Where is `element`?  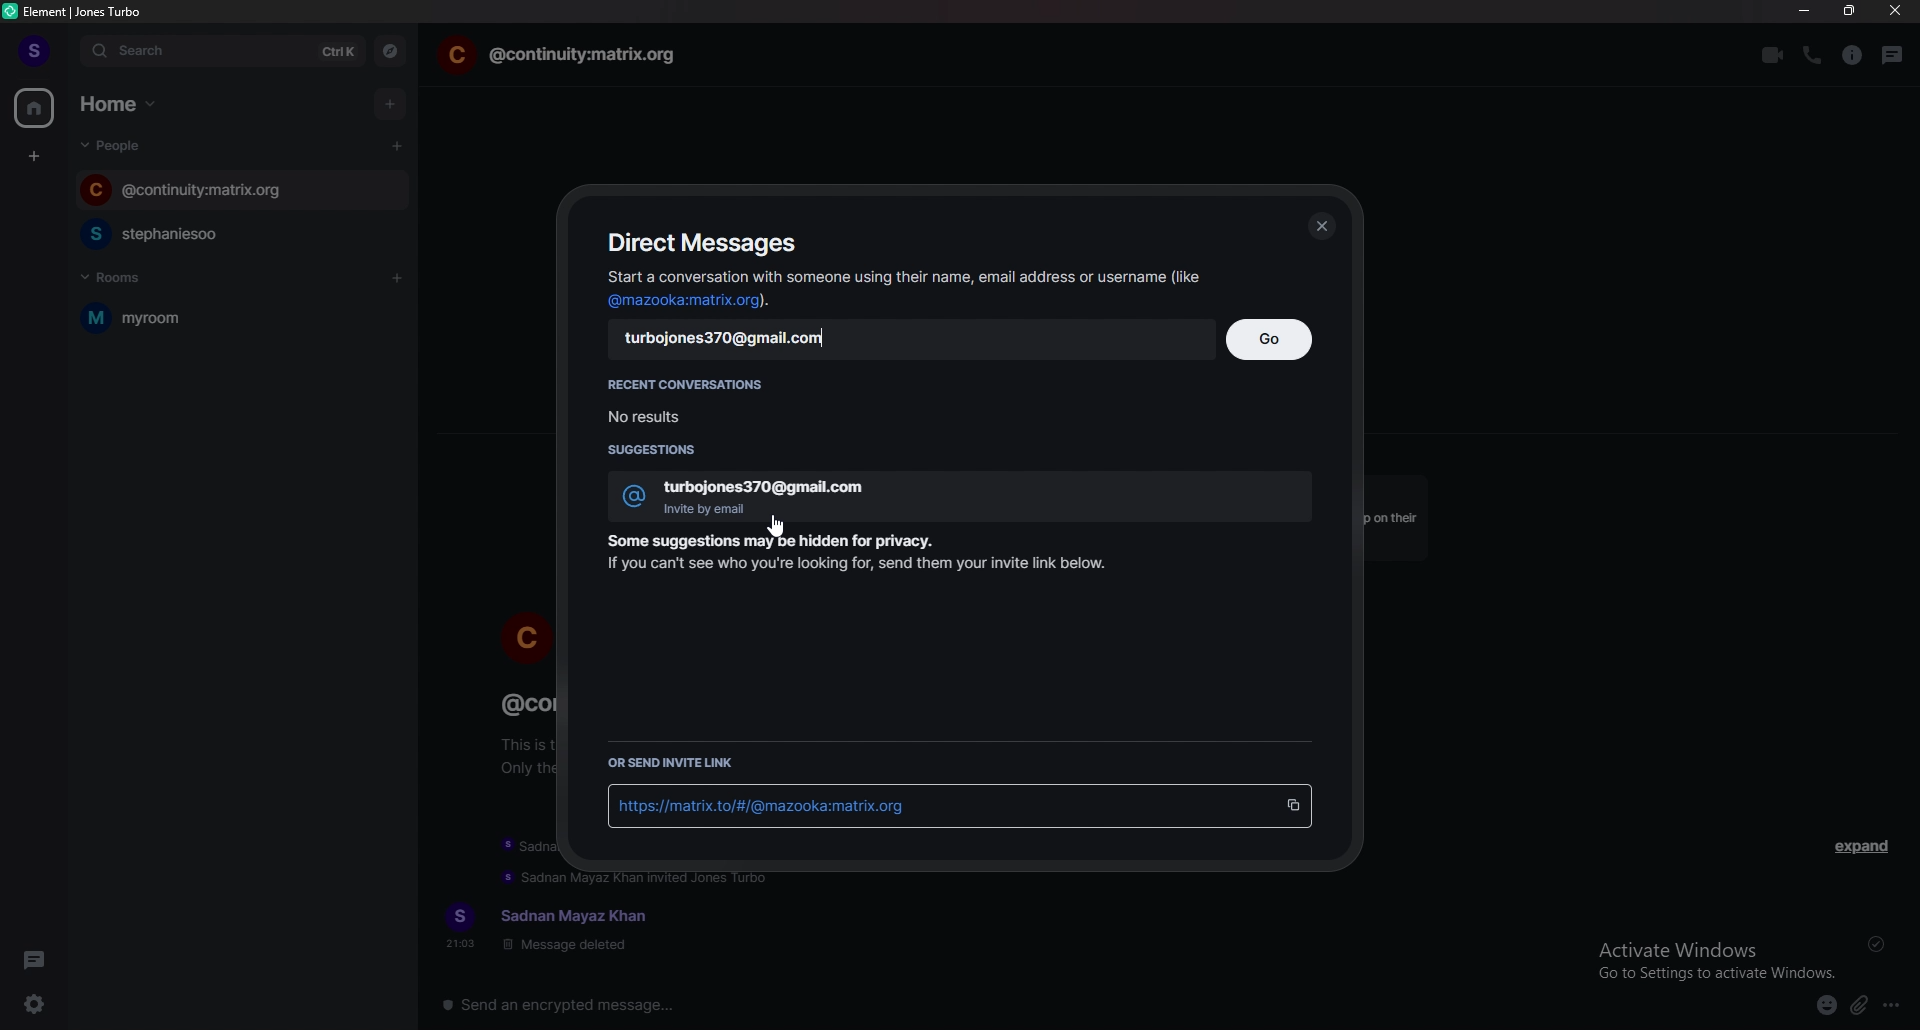 element is located at coordinates (82, 11).